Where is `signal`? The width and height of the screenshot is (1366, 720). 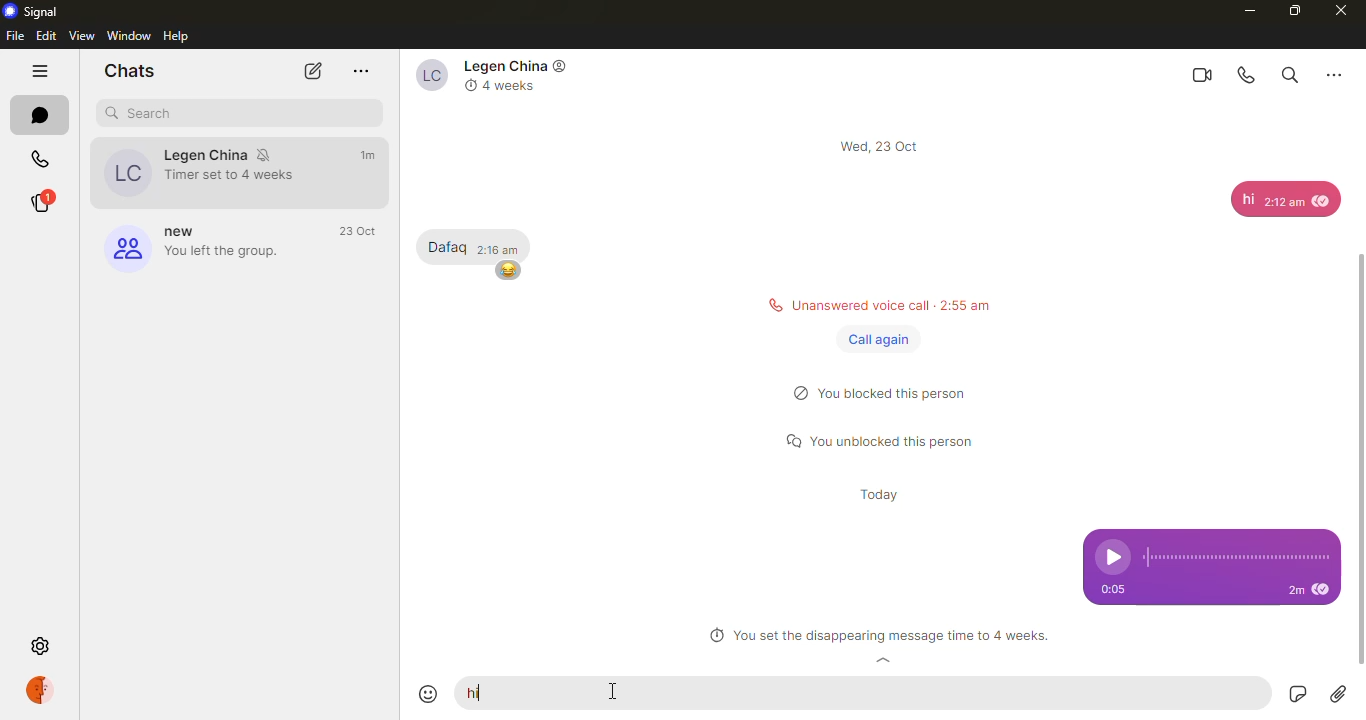 signal is located at coordinates (34, 11).